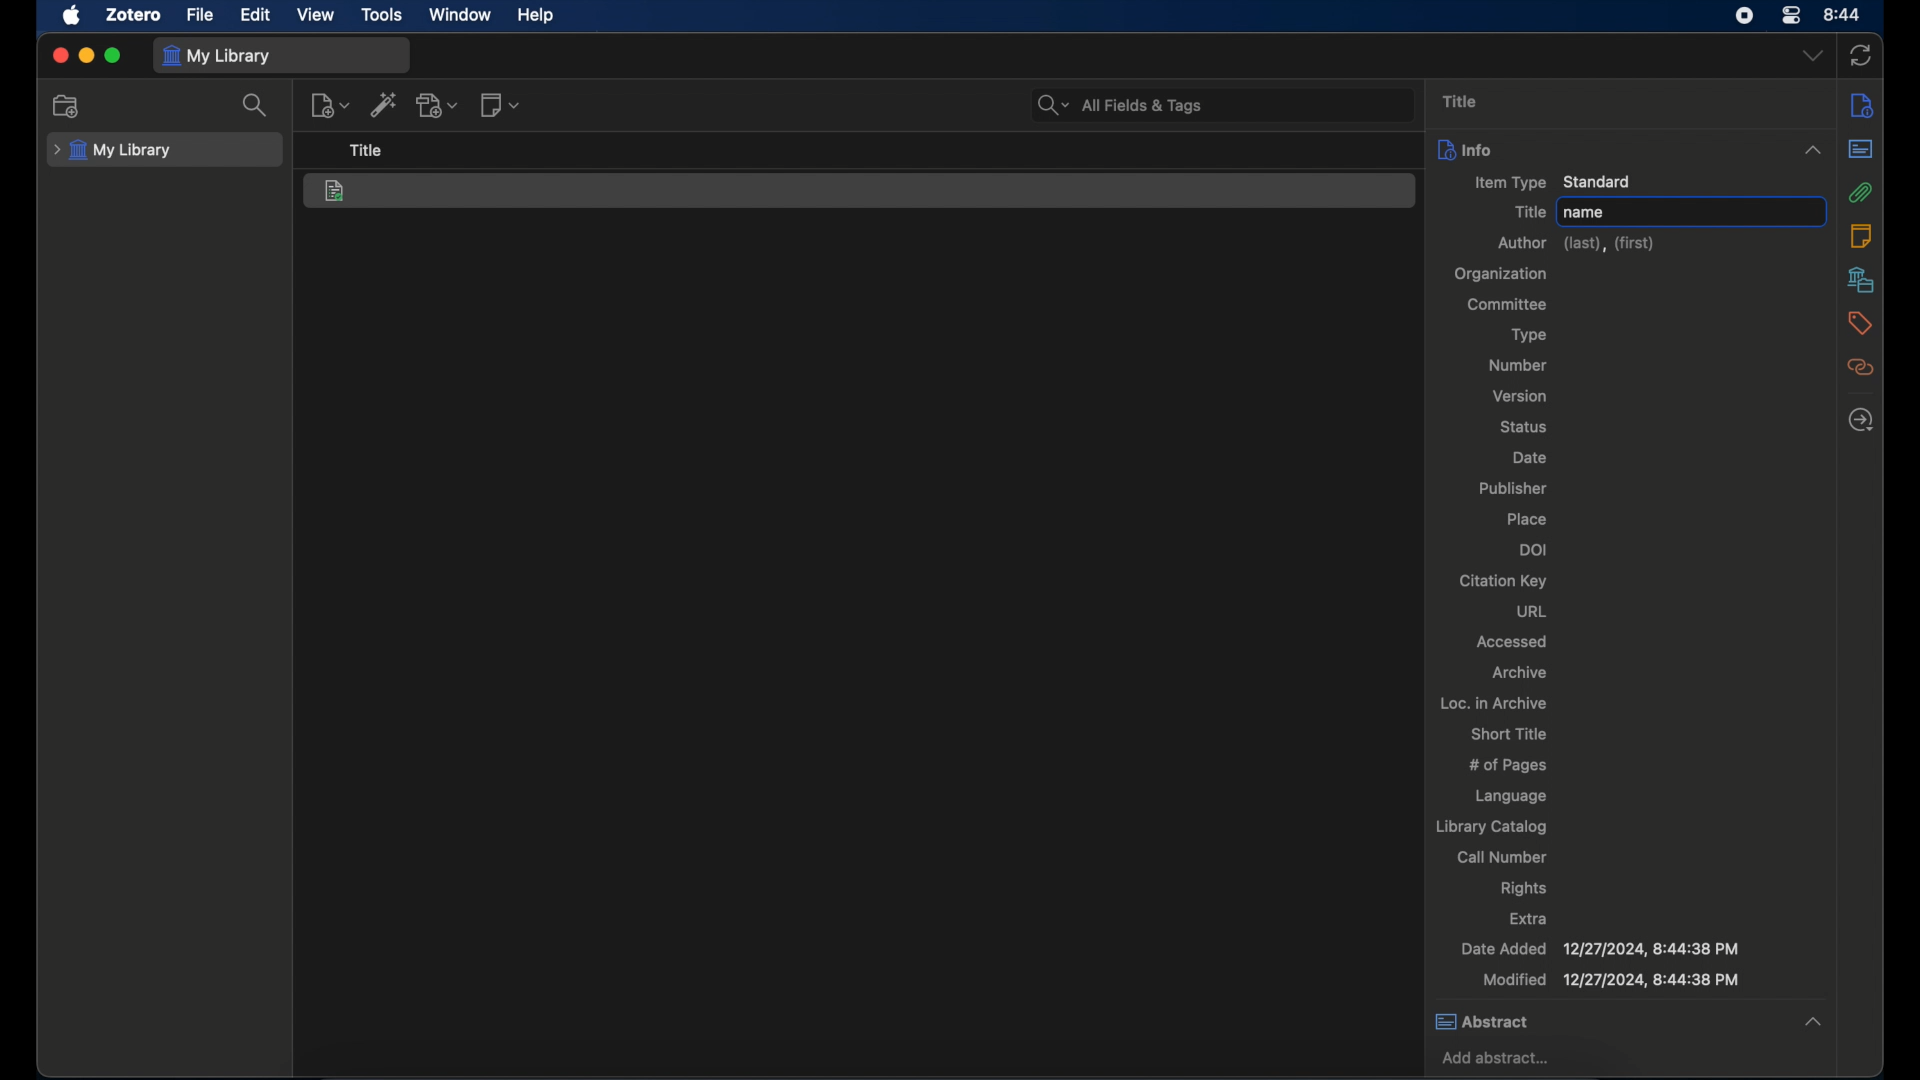  What do you see at coordinates (1052, 106) in the screenshot?
I see `search dropdown` at bounding box center [1052, 106].